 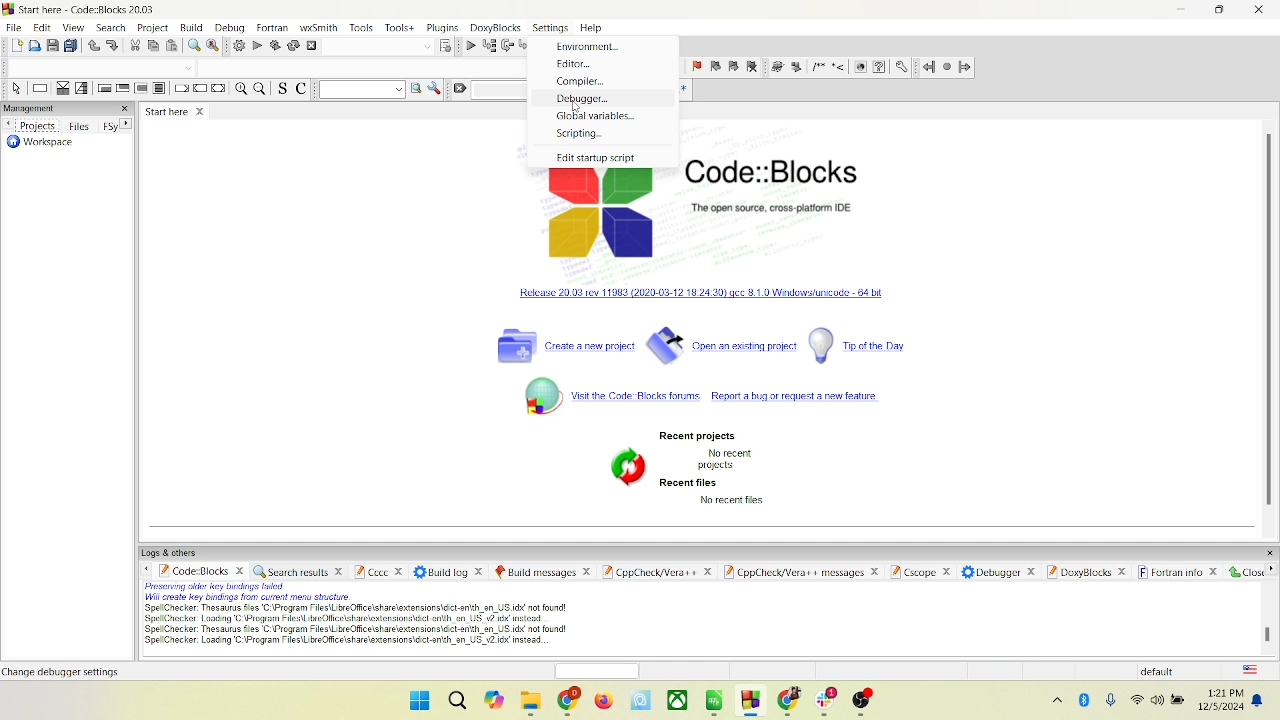 What do you see at coordinates (160, 87) in the screenshot?
I see `block instruction` at bounding box center [160, 87].